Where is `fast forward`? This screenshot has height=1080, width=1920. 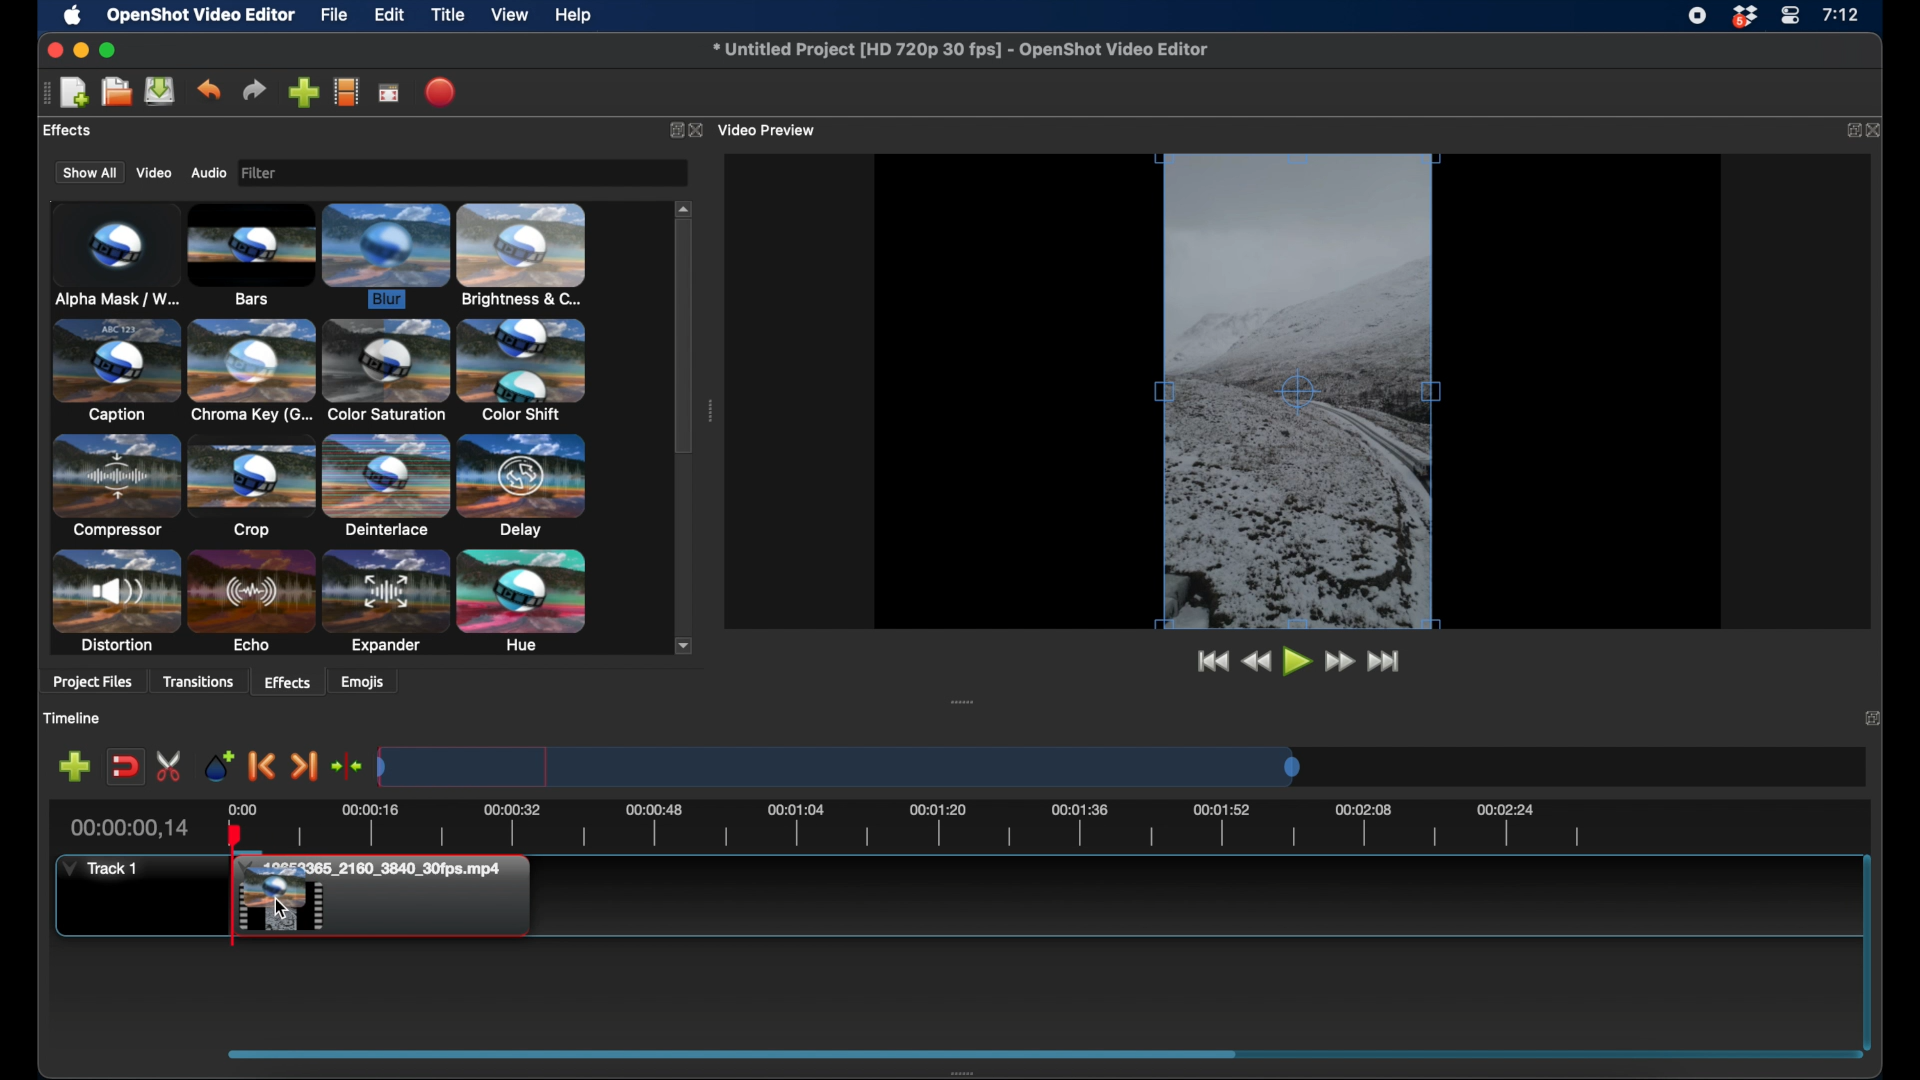 fast forward is located at coordinates (1342, 662).